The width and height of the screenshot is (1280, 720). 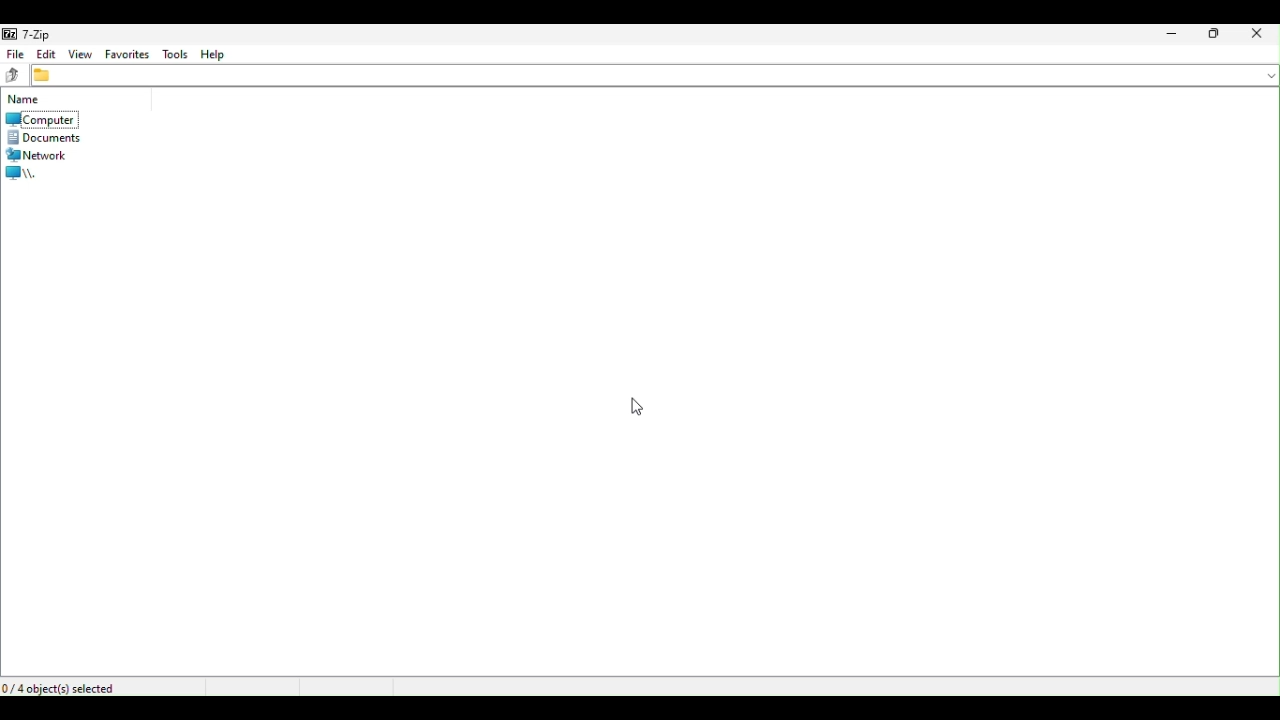 What do you see at coordinates (36, 173) in the screenshot?
I see `root` at bounding box center [36, 173].